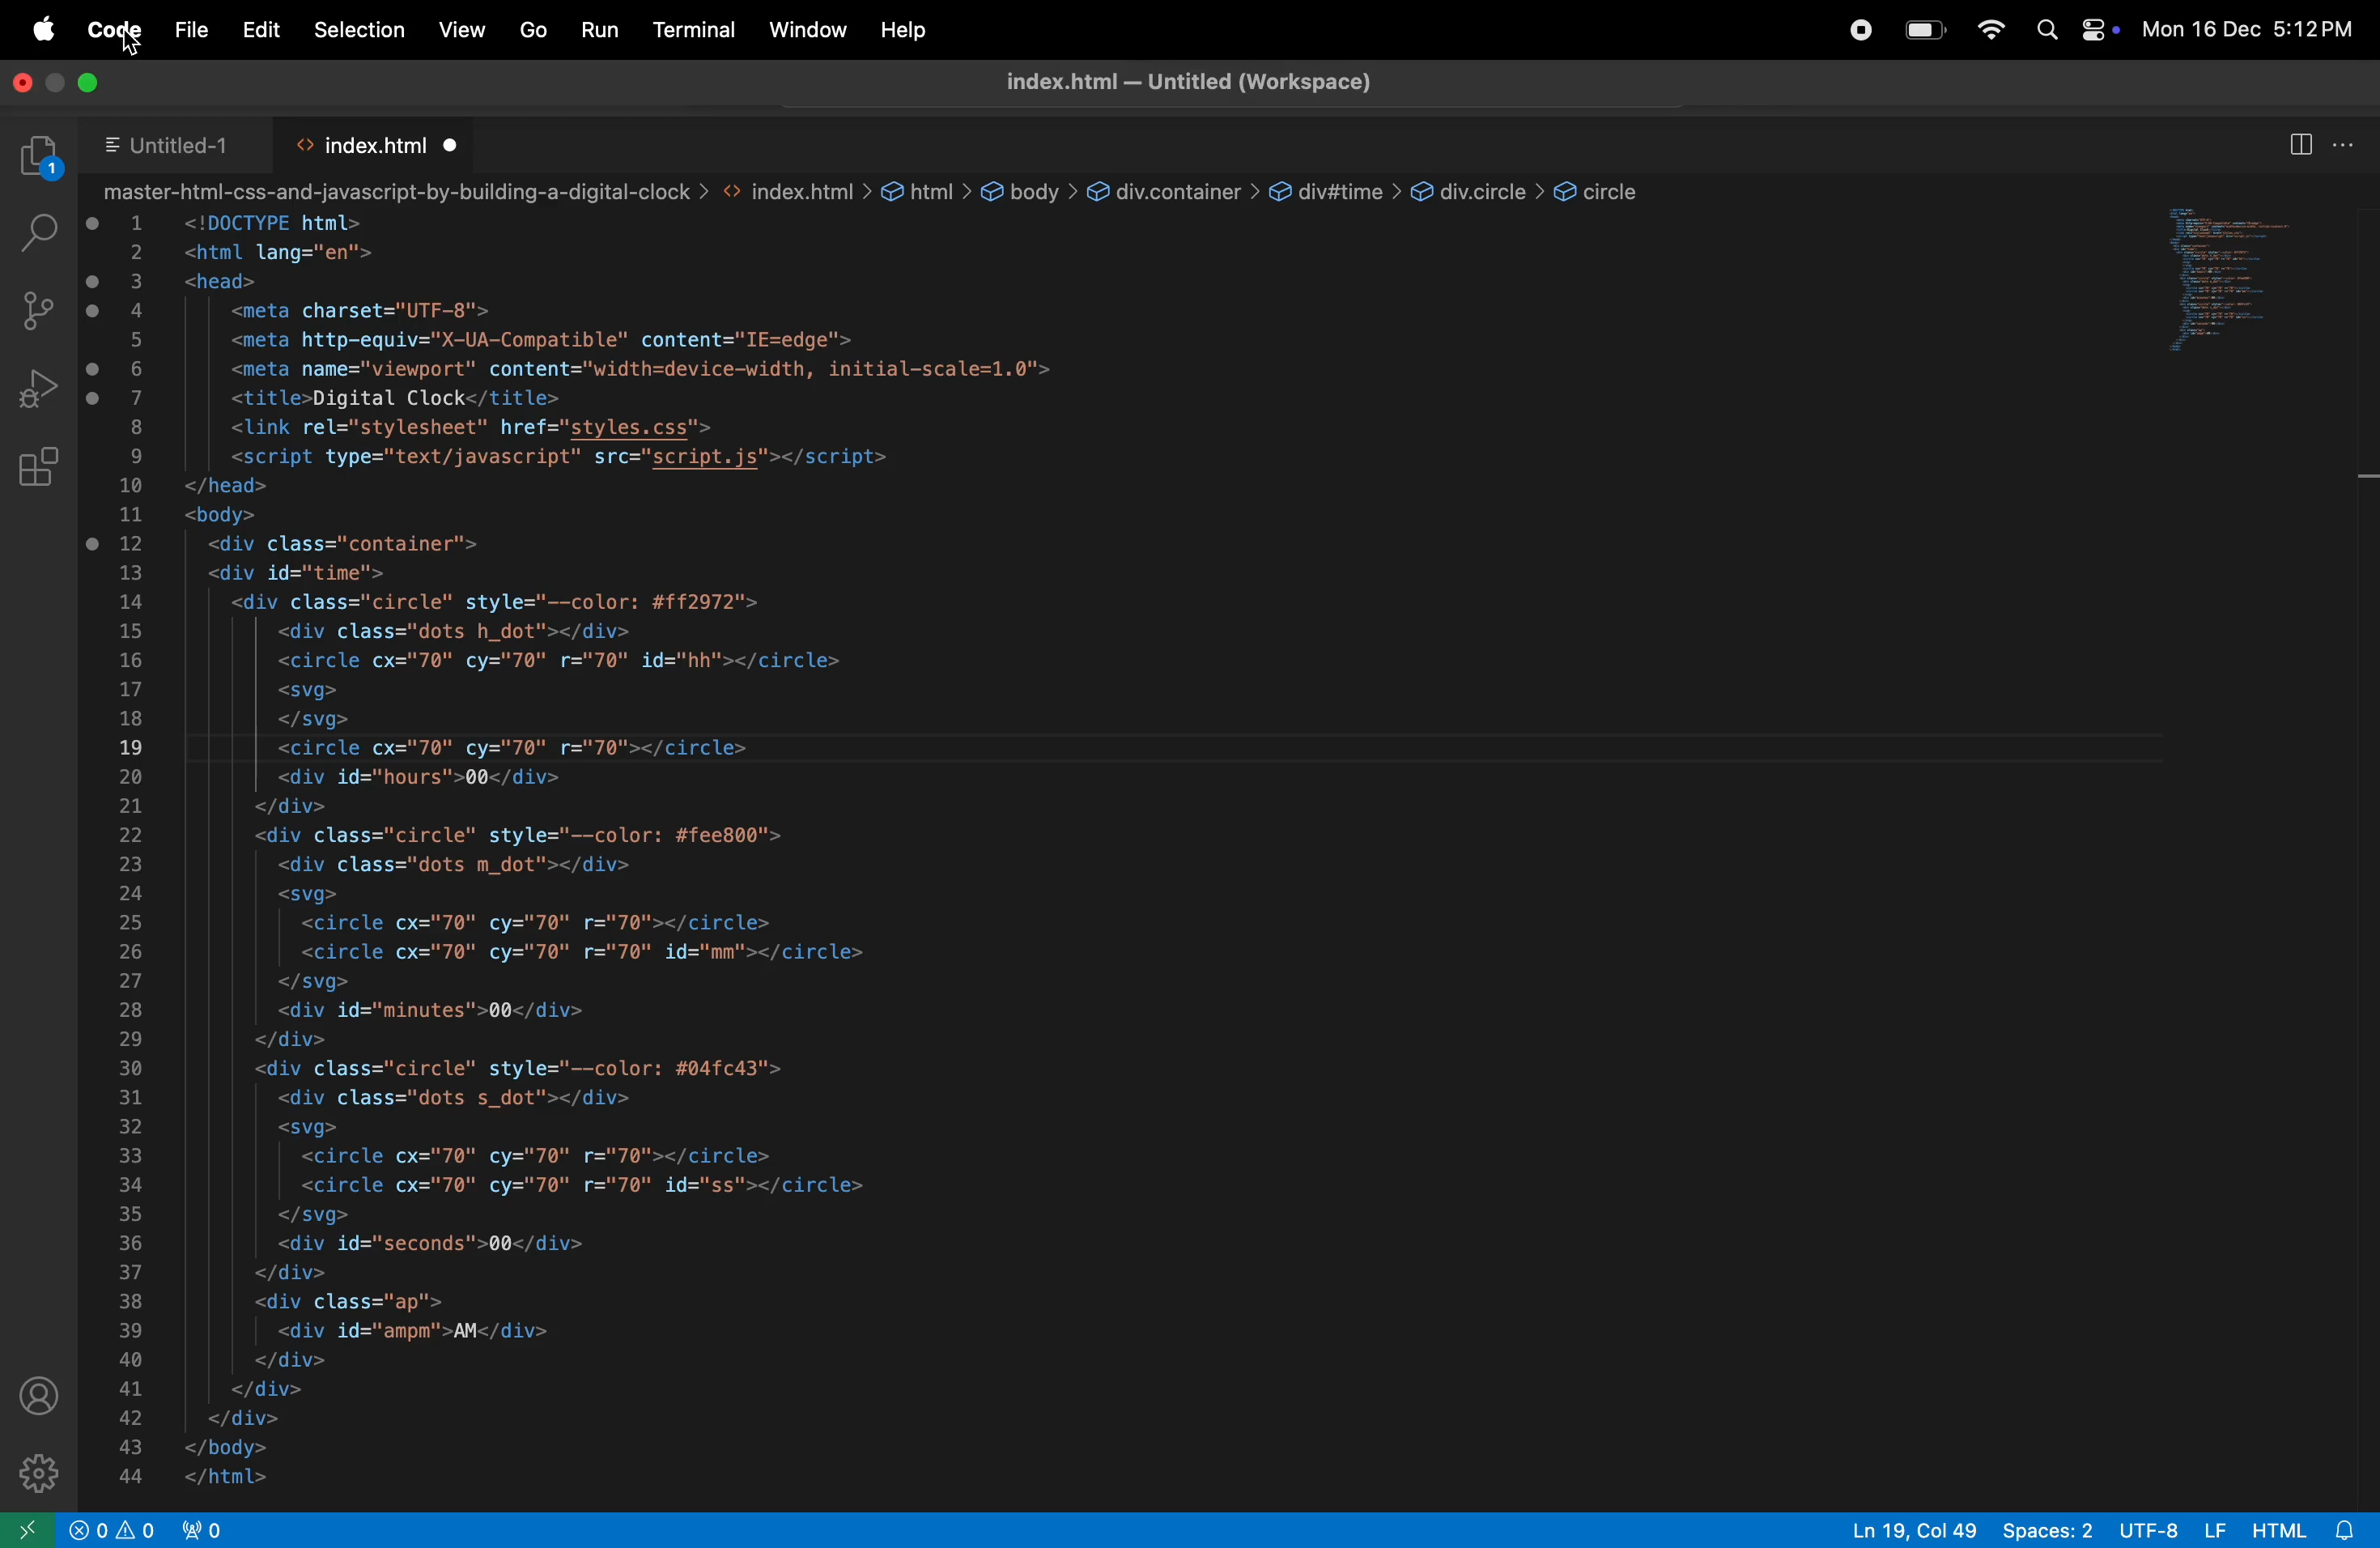 The image size is (2380, 1548). Describe the element at coordinates (42, 311) in the screenshot. I see `source control` at that location.